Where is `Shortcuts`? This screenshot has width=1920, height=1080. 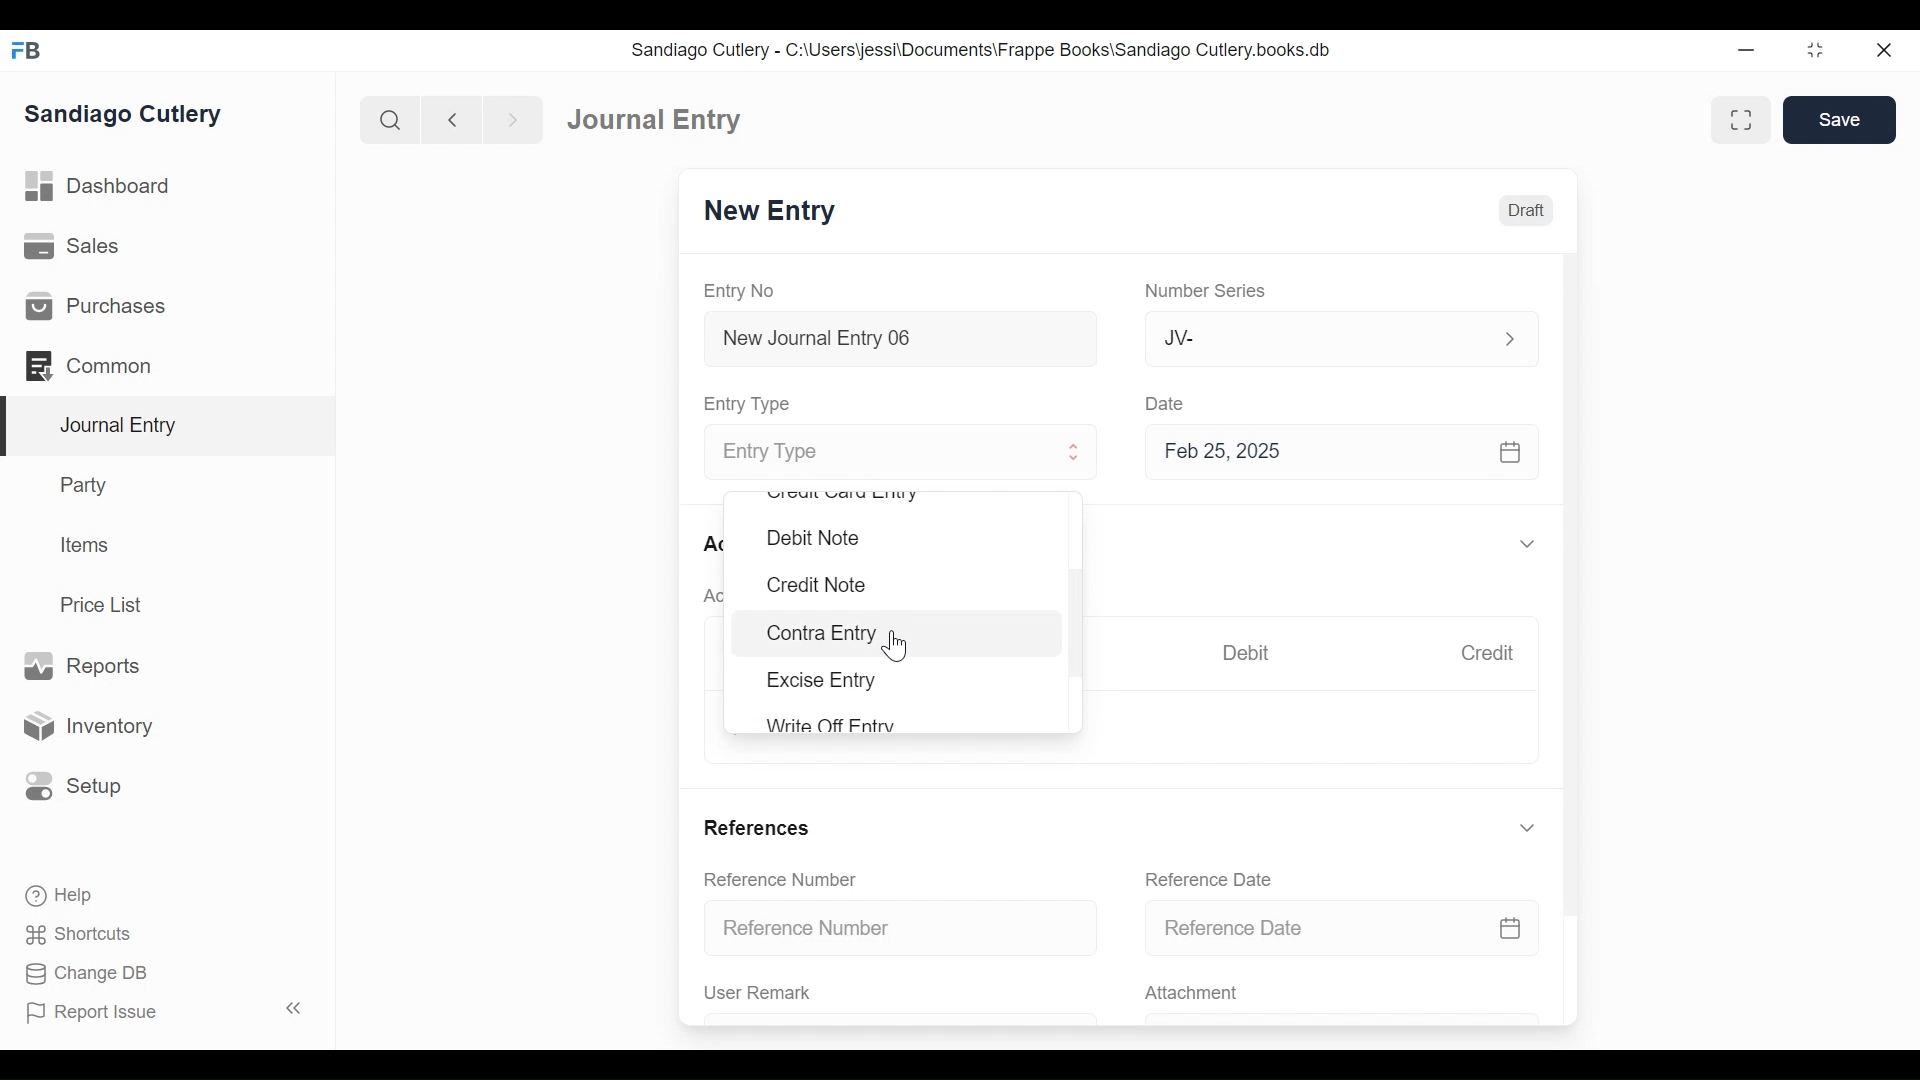
Shortcuts is located at coordinates (84, 934).